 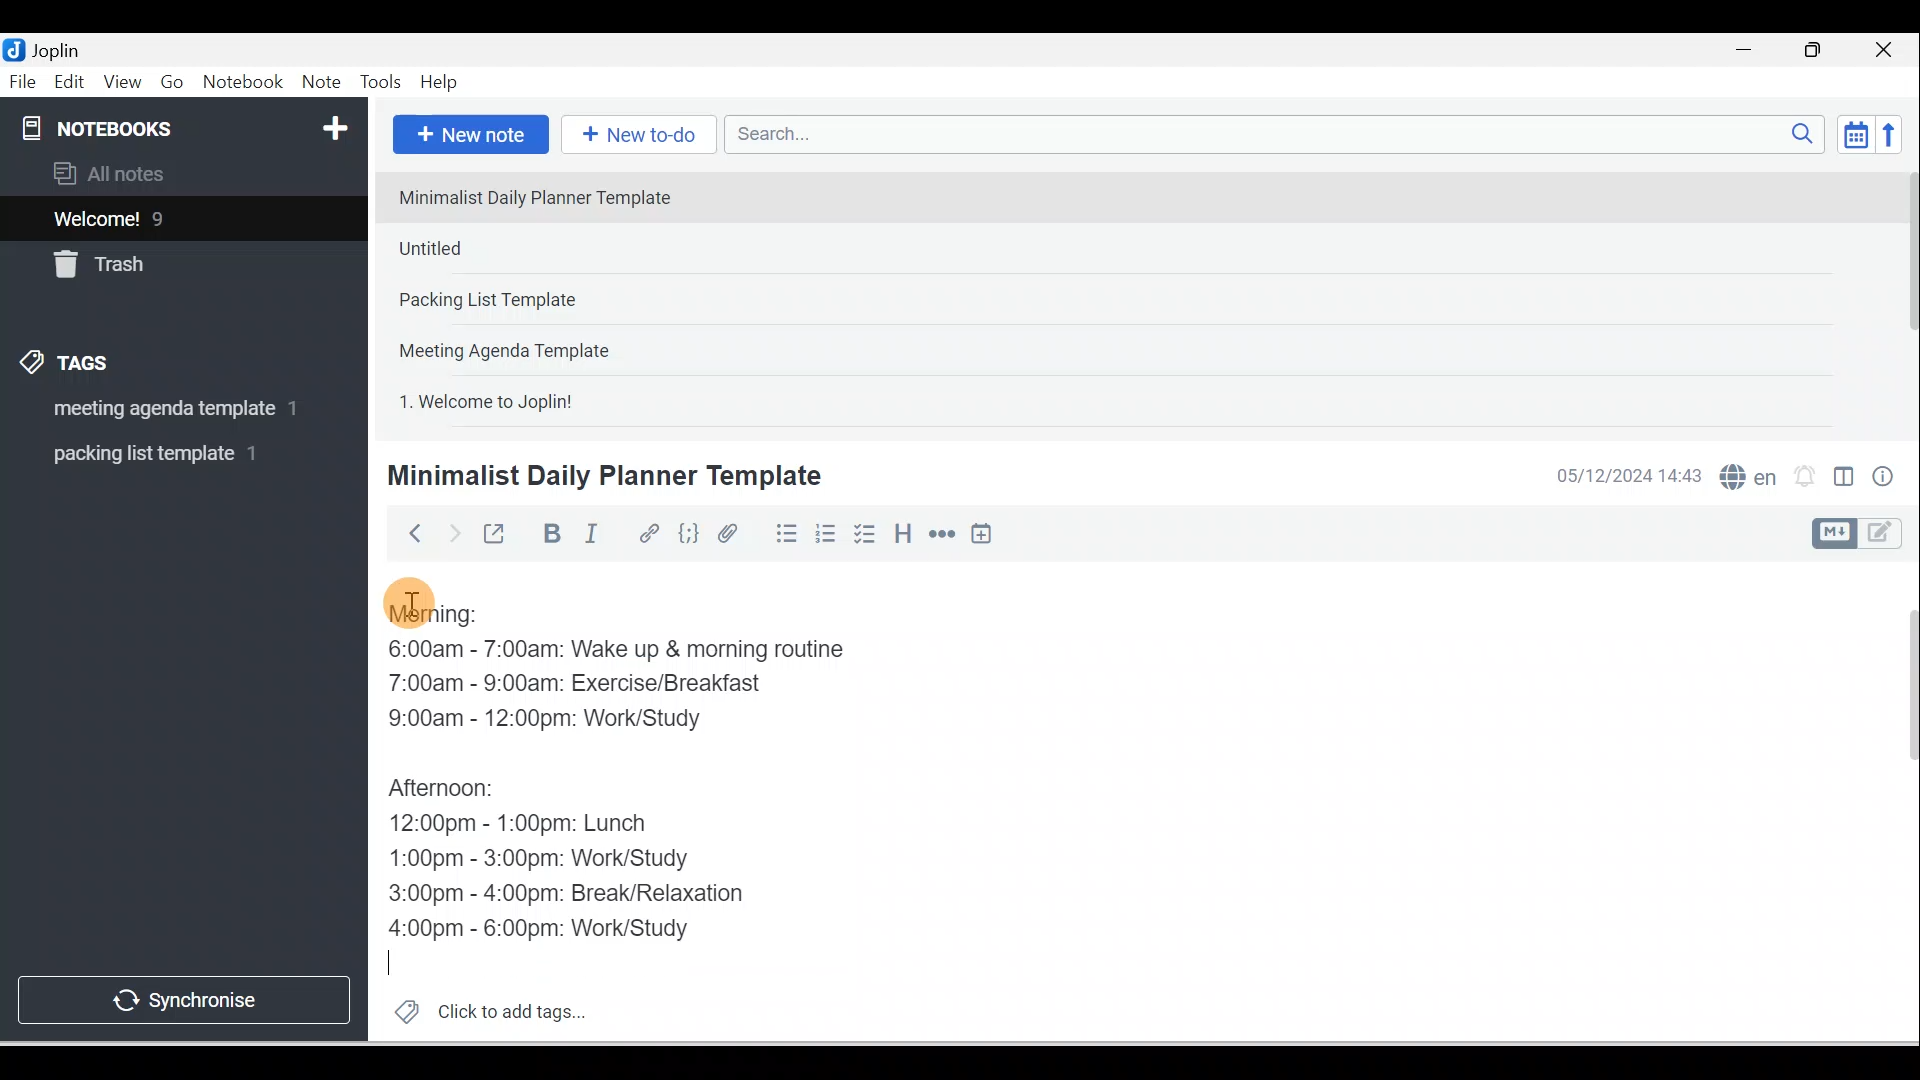 I want to click on Toggle sort order, so click(x=1855, y=133).